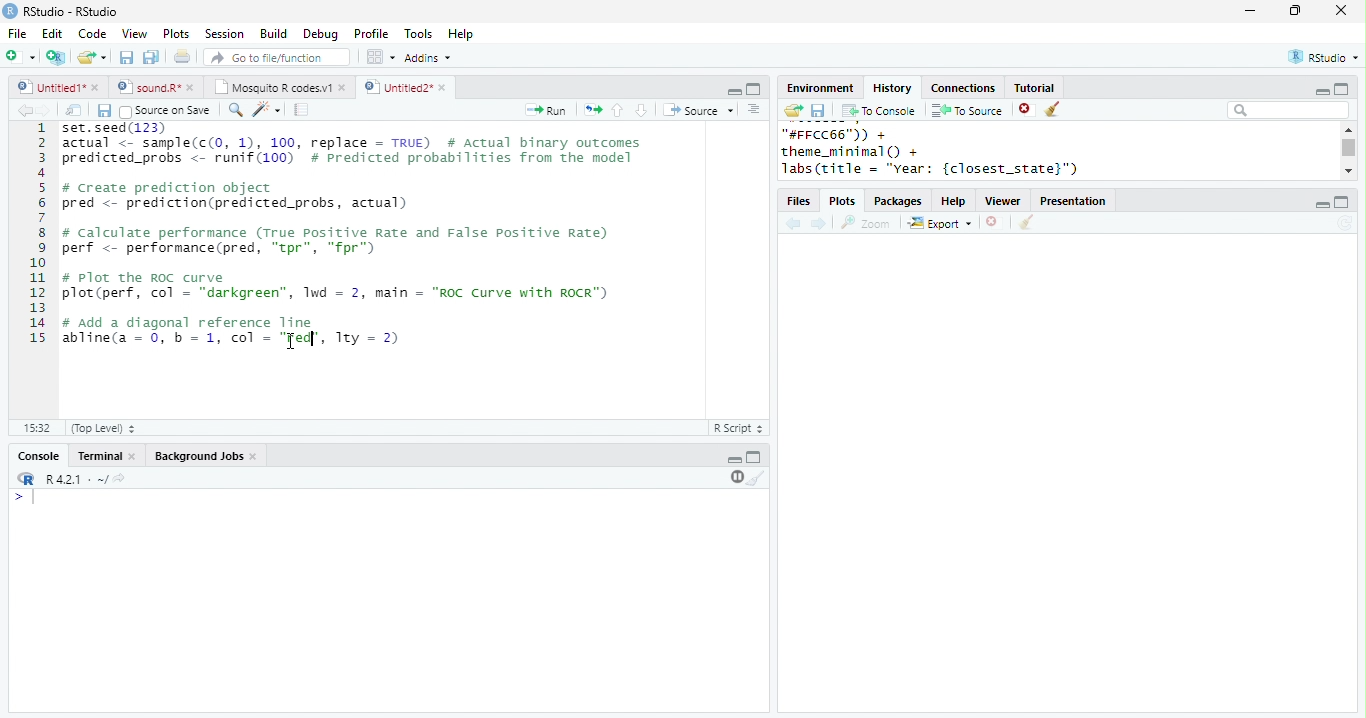 The image size is (1366, 718). Describe the element at coordinates (371, 33) in the screenshot. I see `Profile` at that location.